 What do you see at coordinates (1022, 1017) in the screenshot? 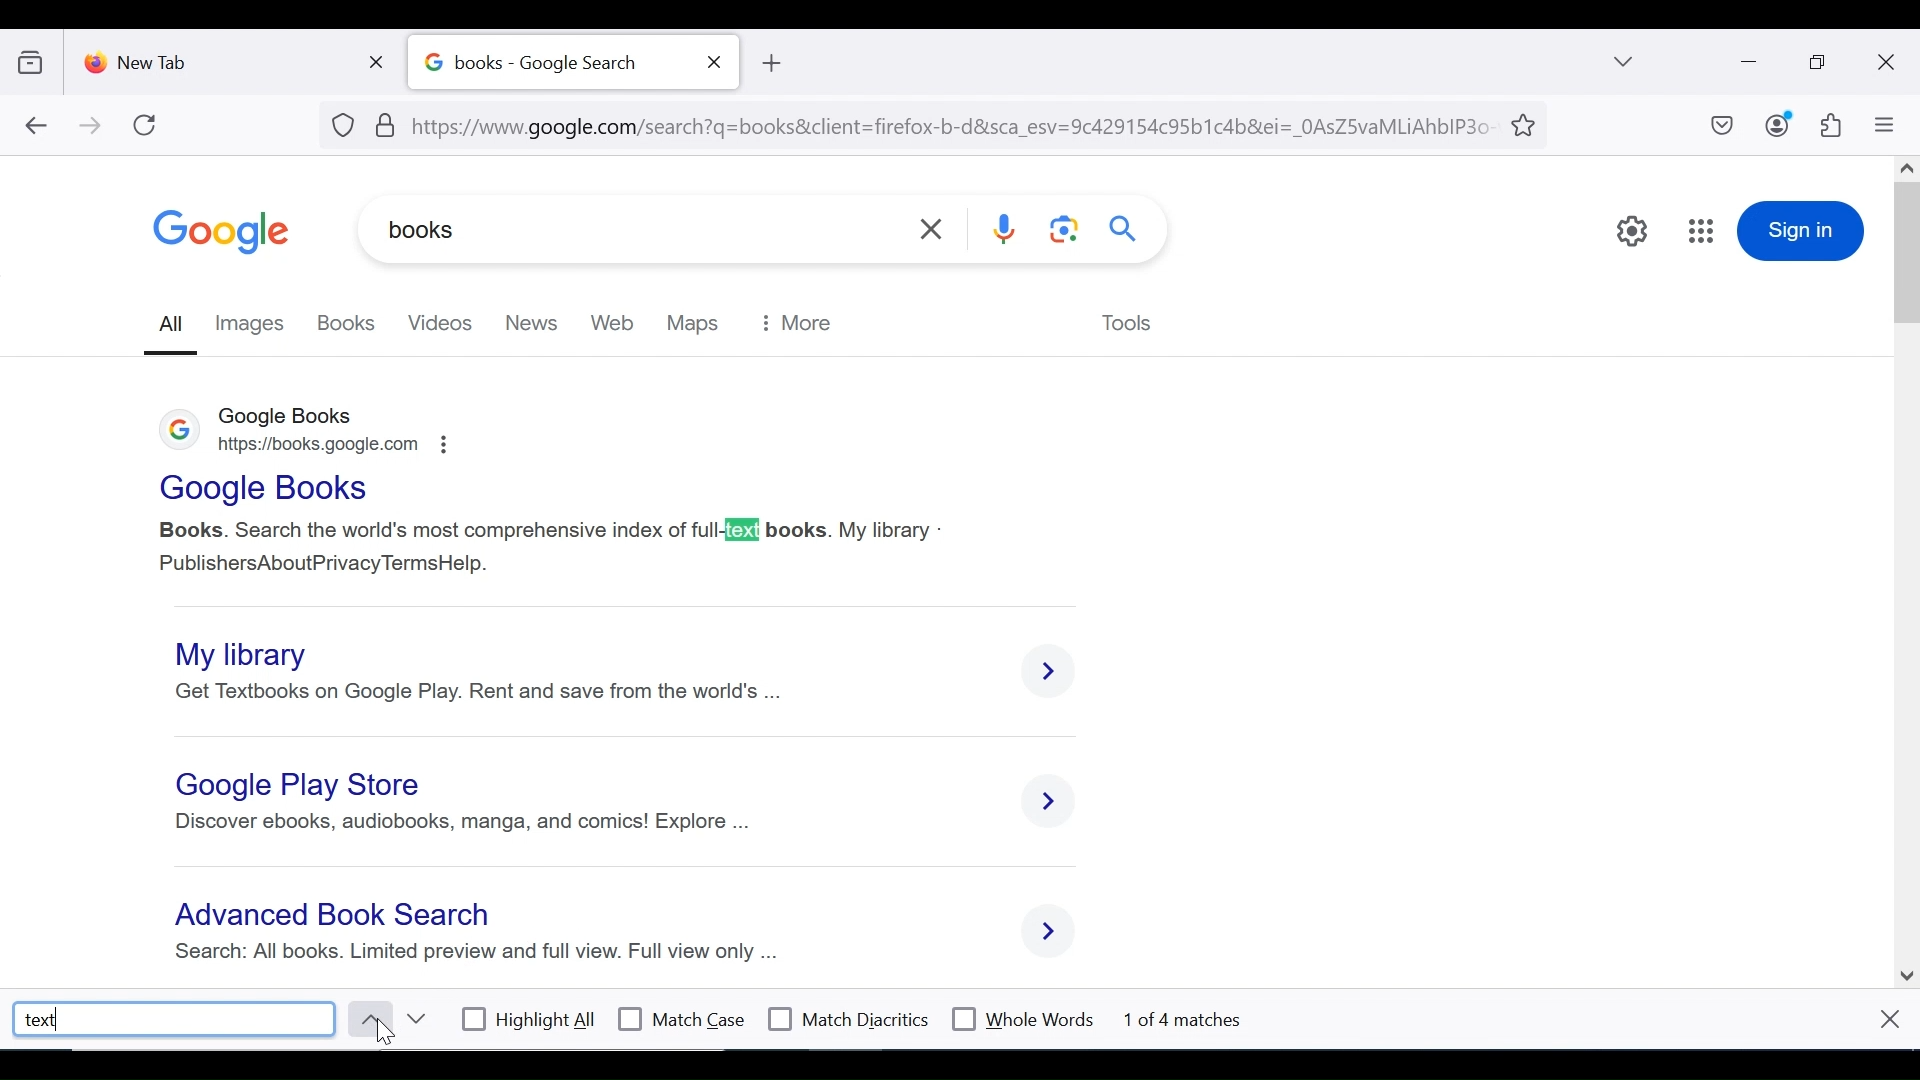
I see `whole words` at bounding box center [1022, 1017].